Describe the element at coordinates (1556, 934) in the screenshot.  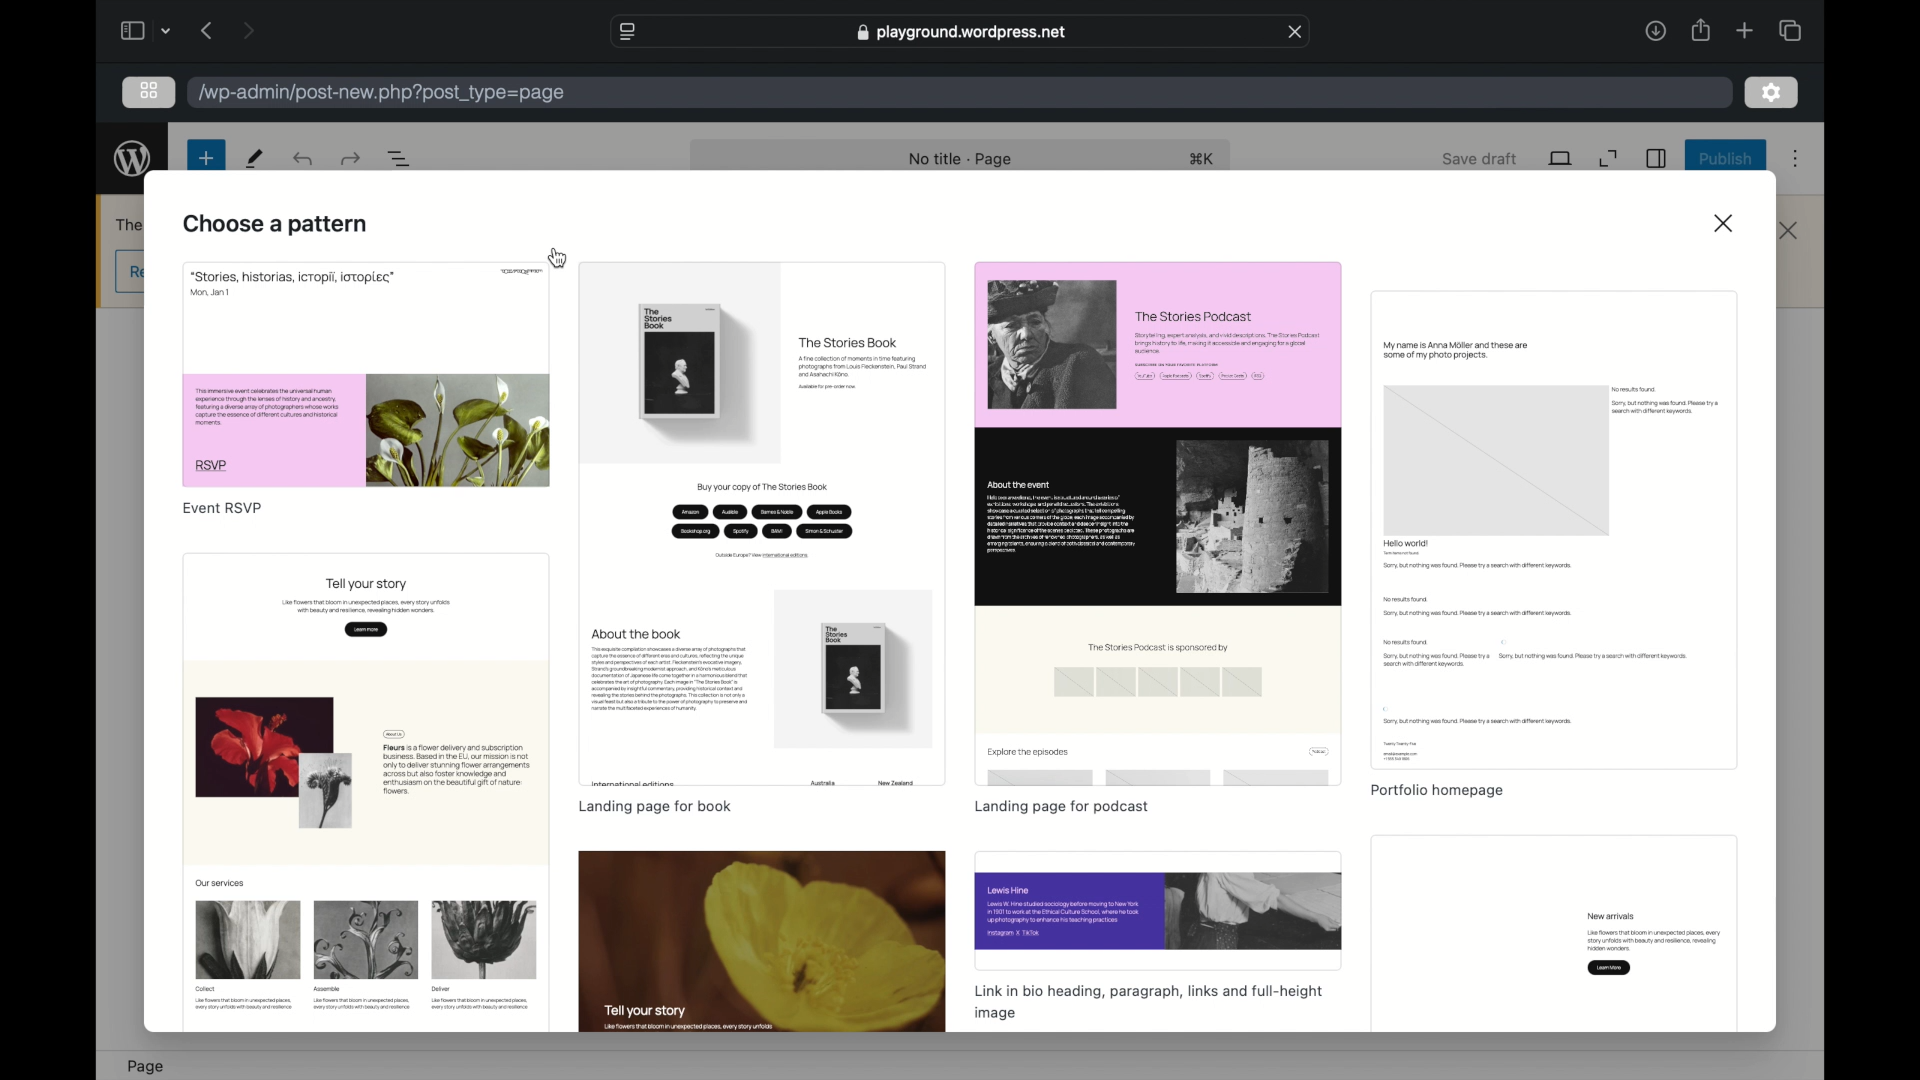
I see `preview` at that location.